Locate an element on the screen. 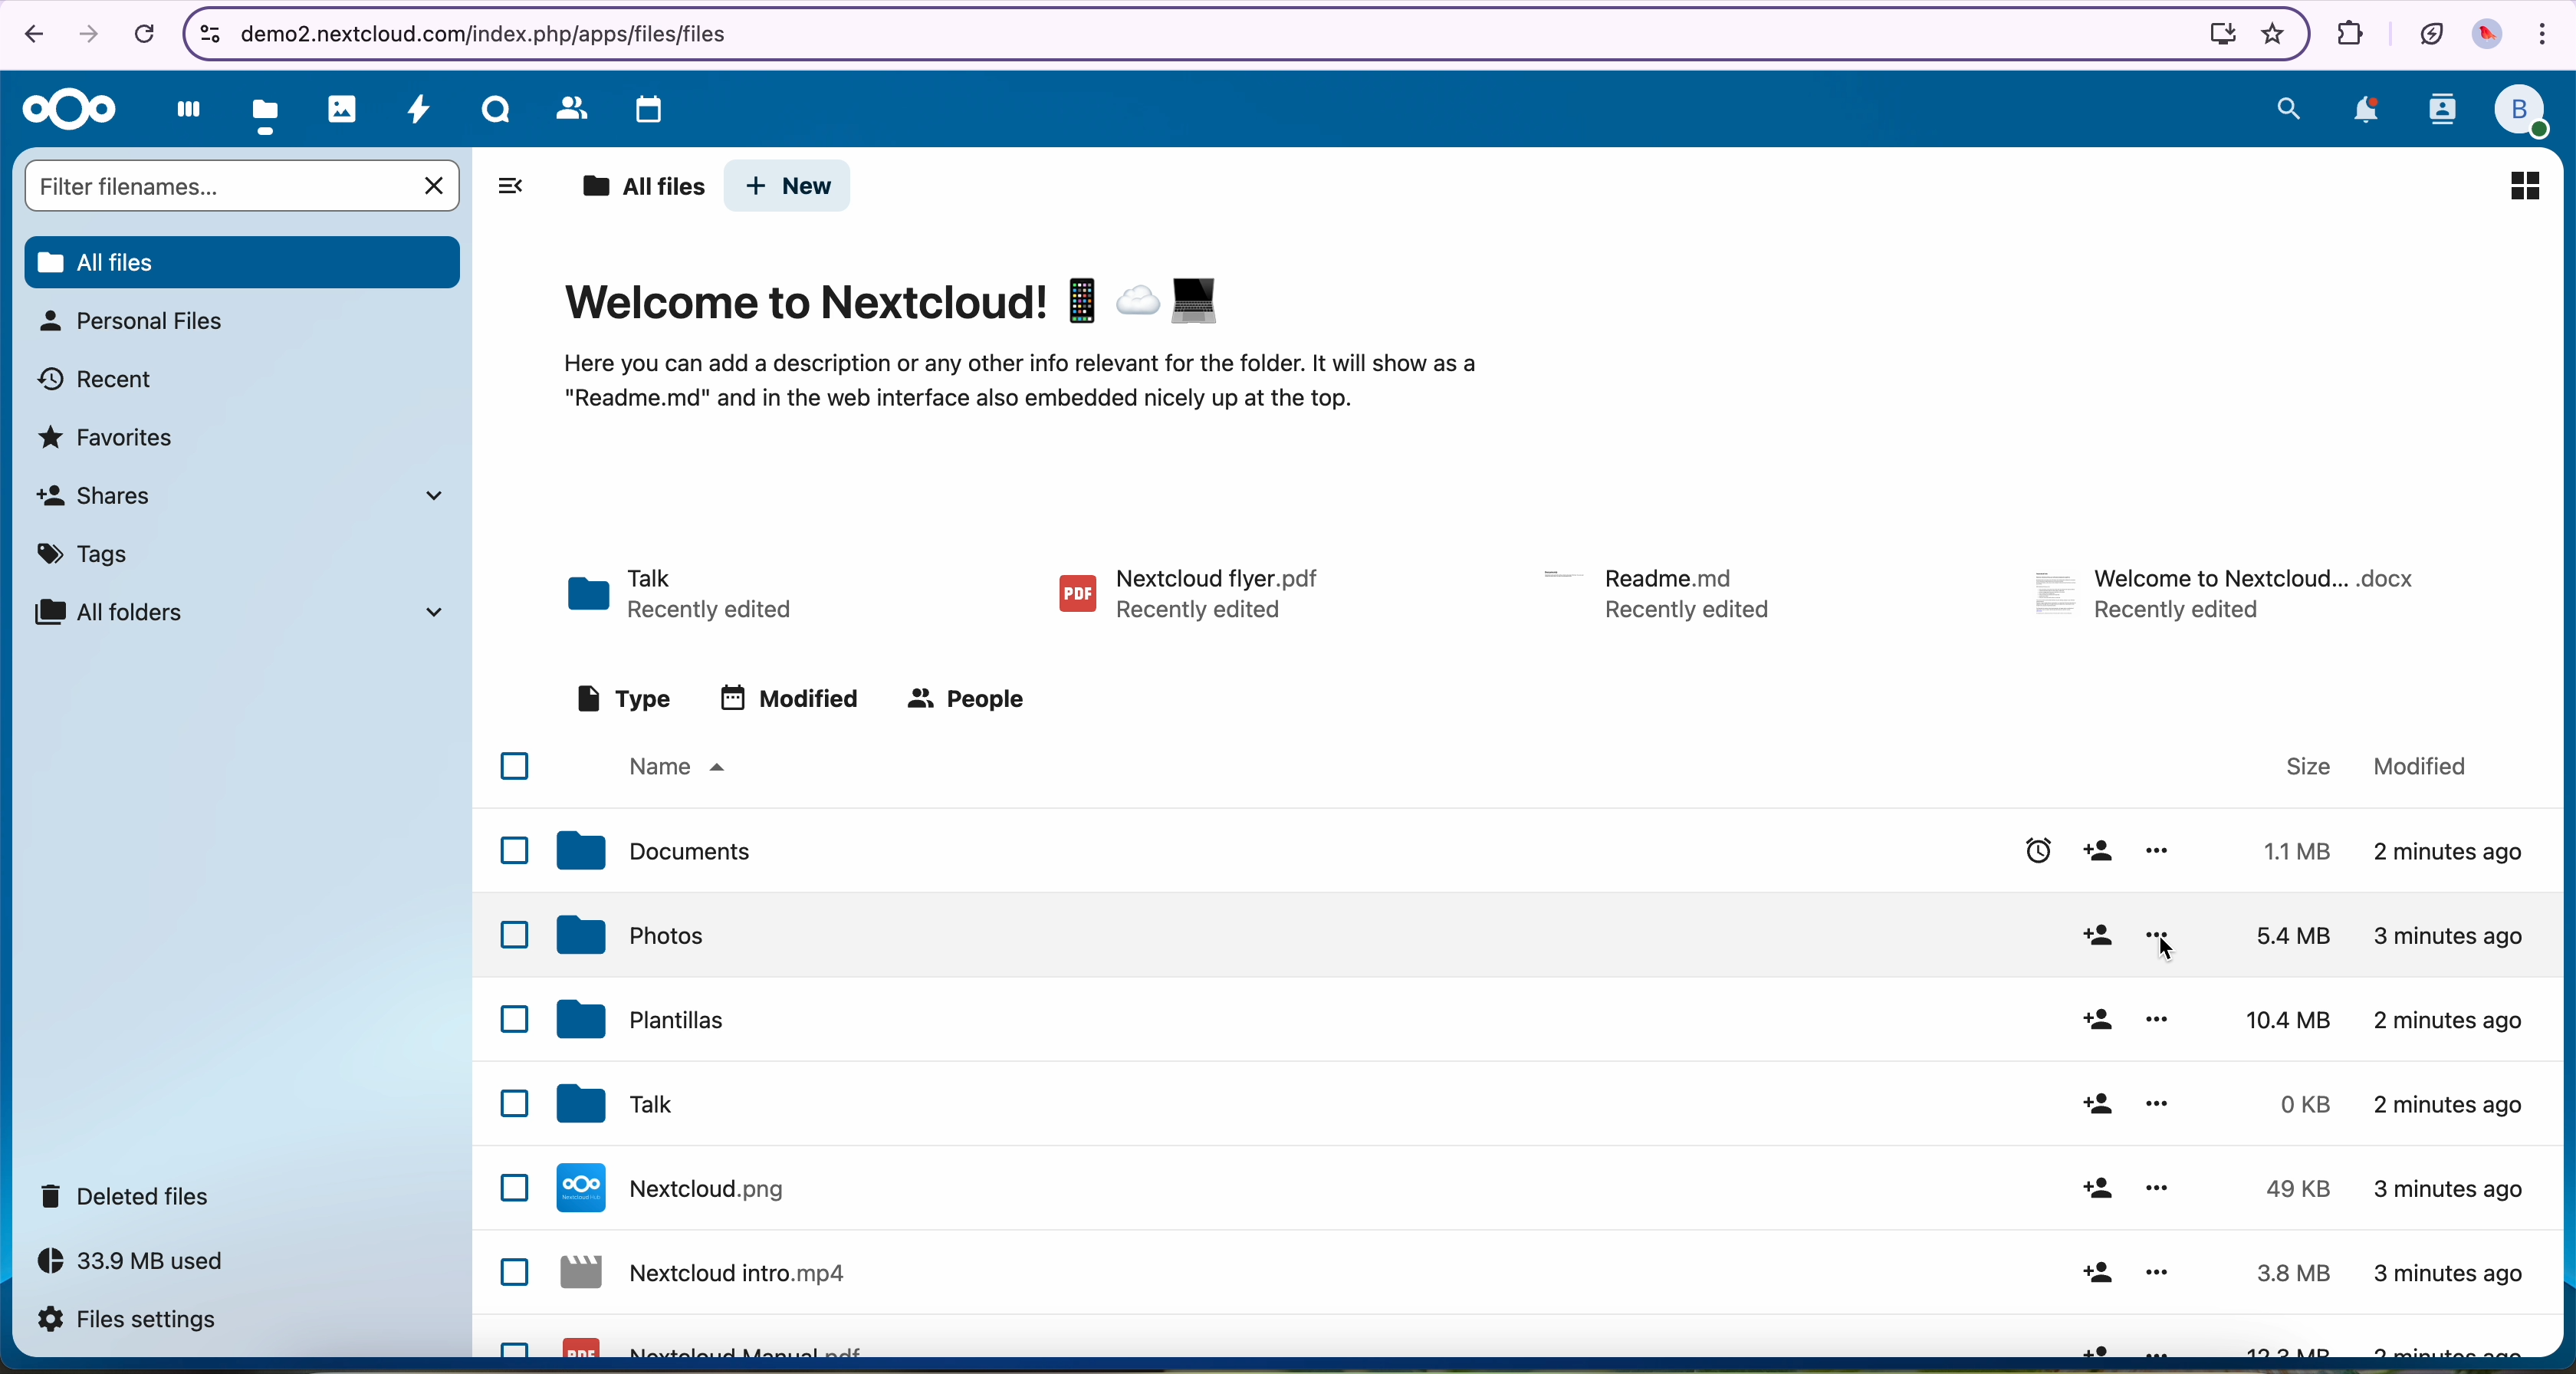  tak is located at coordinates (626, 1105).